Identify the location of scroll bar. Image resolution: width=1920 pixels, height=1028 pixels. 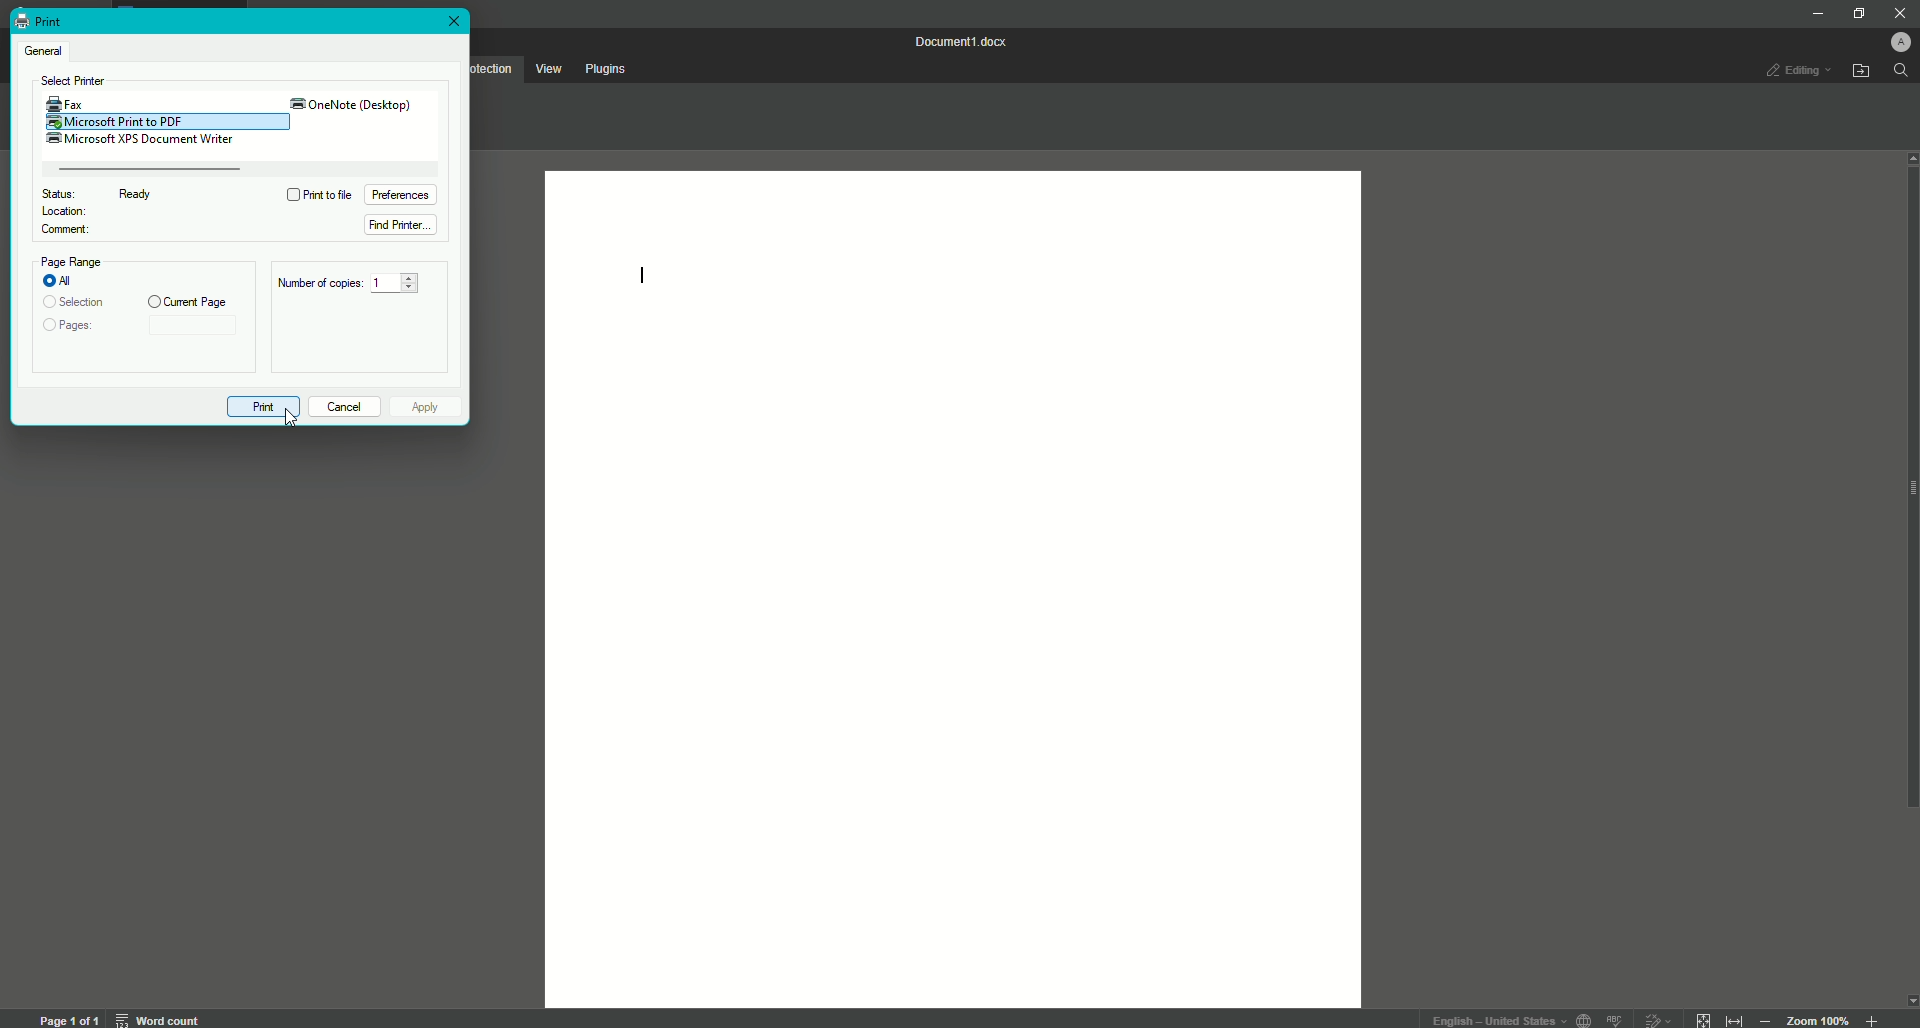
(1908, 505).